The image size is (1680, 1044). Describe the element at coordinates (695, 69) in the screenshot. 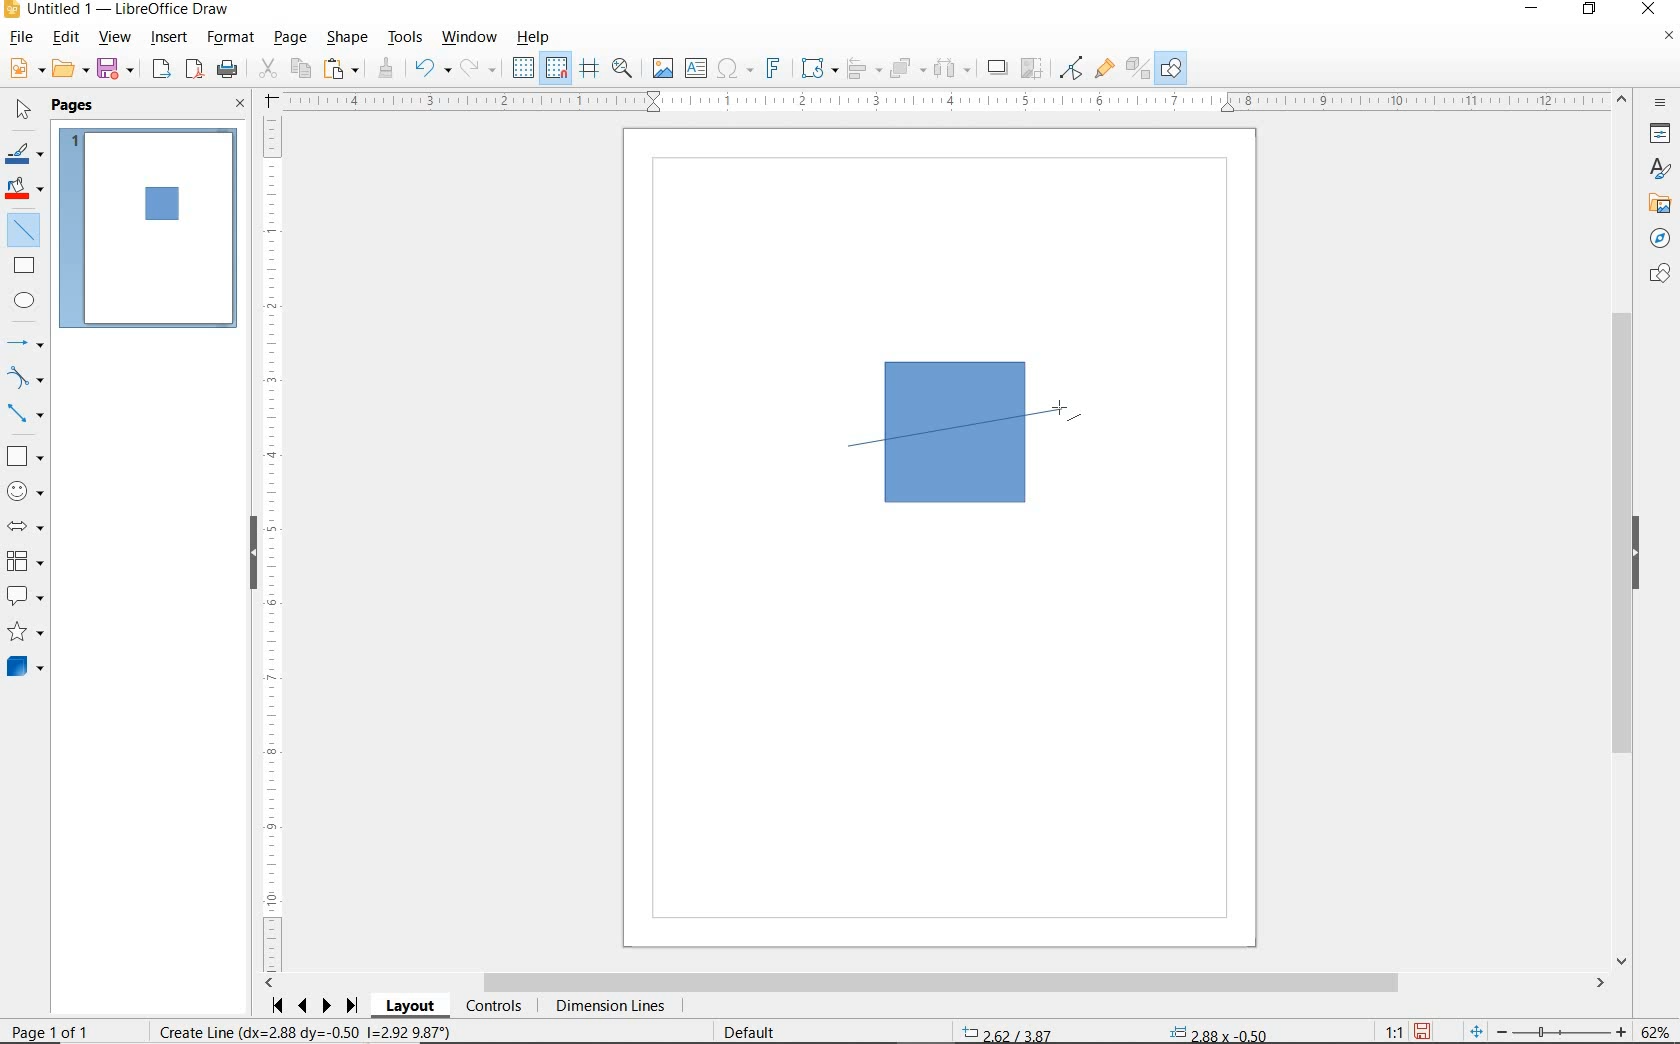

I see `INSERT TEXT BOX` at that location.